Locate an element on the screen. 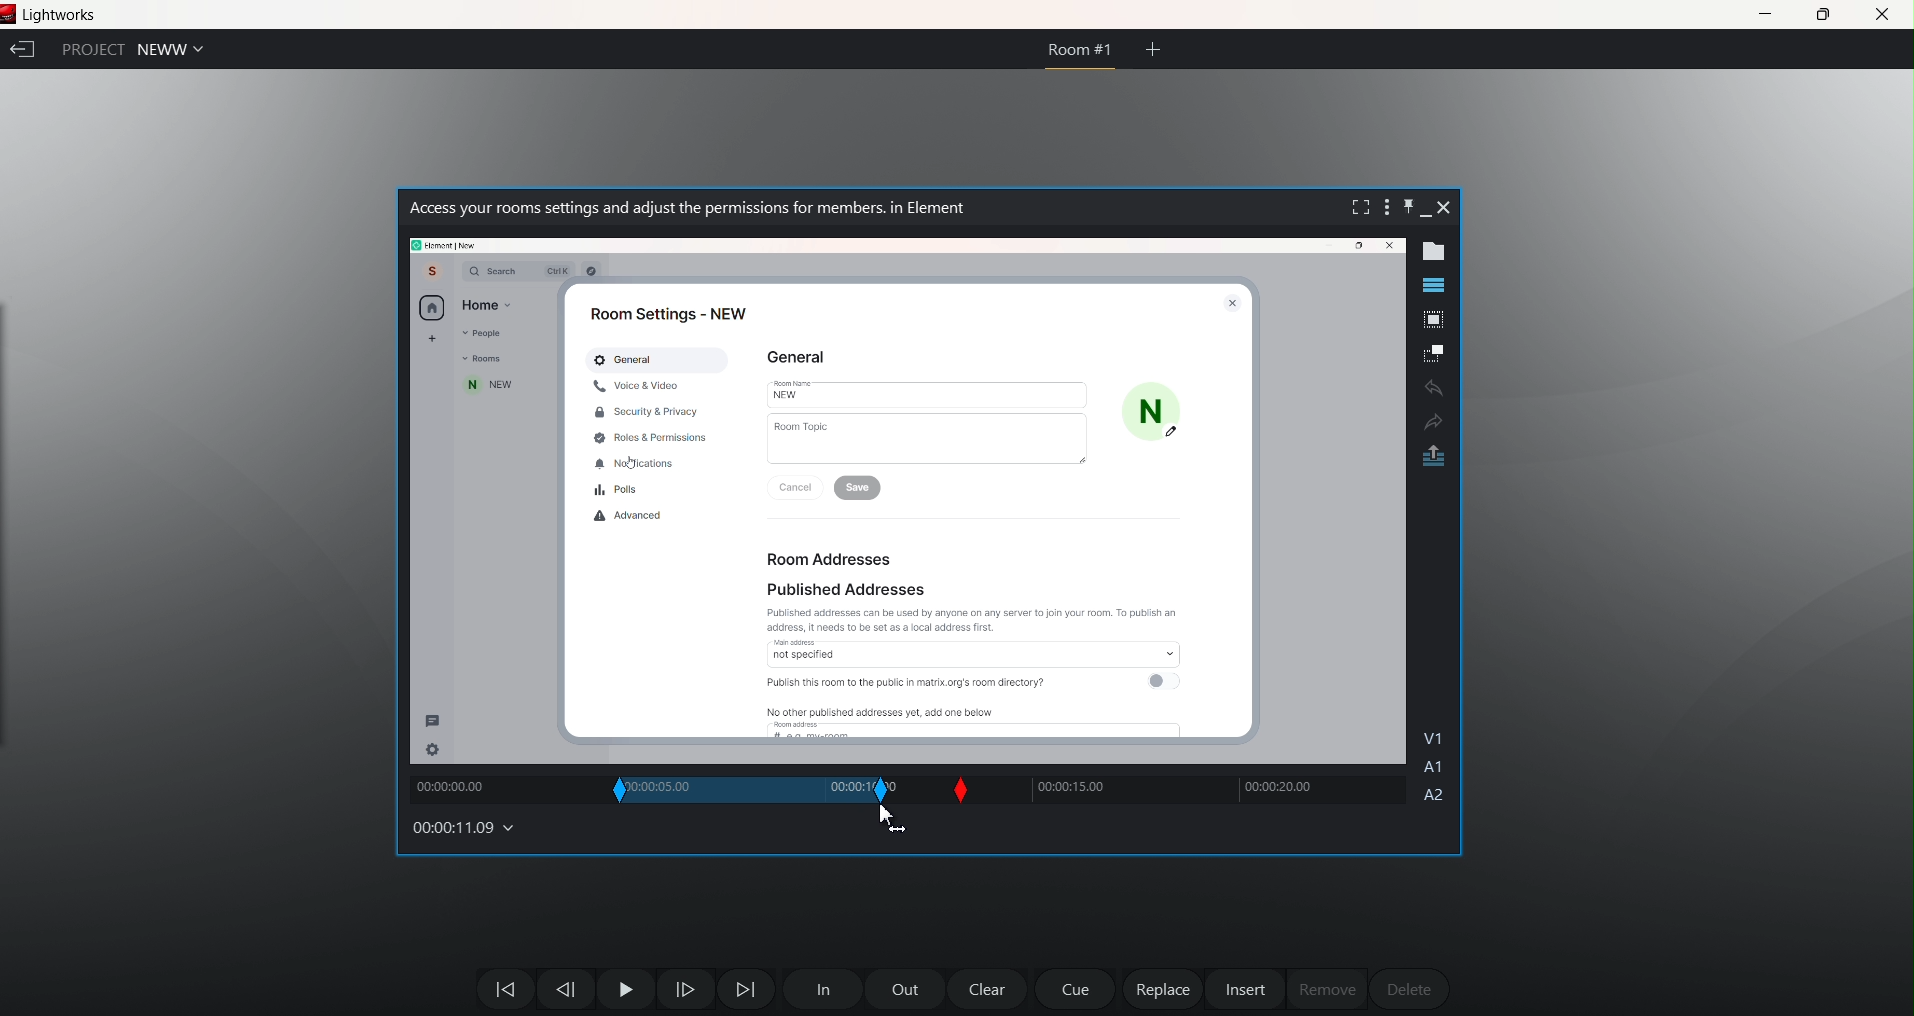 The height and width of the screenshot is (1016, 1914). clear is located at coordinates (983, 986).